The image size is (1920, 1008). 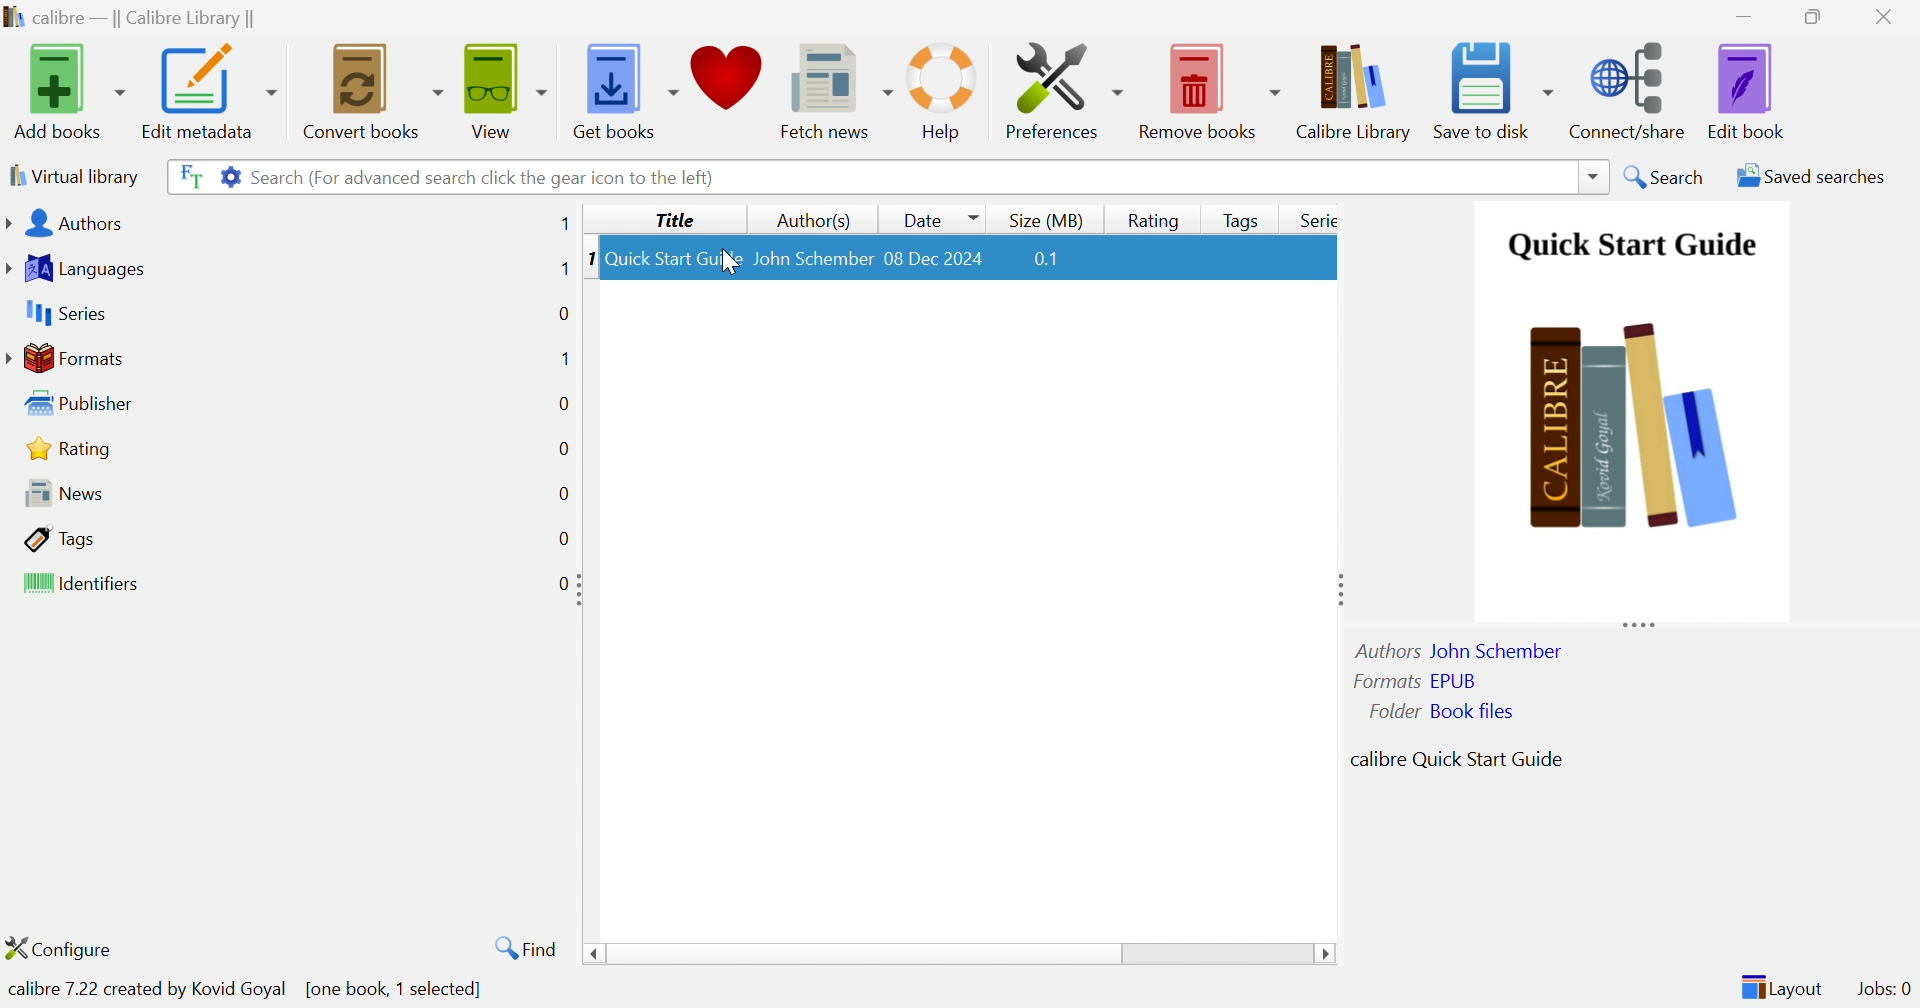 What do you see at coordinates (187, 173) in the screenshot?
I see `Search the full text of all the books in the library, not just their metadata` at bounding box center [187, 173].